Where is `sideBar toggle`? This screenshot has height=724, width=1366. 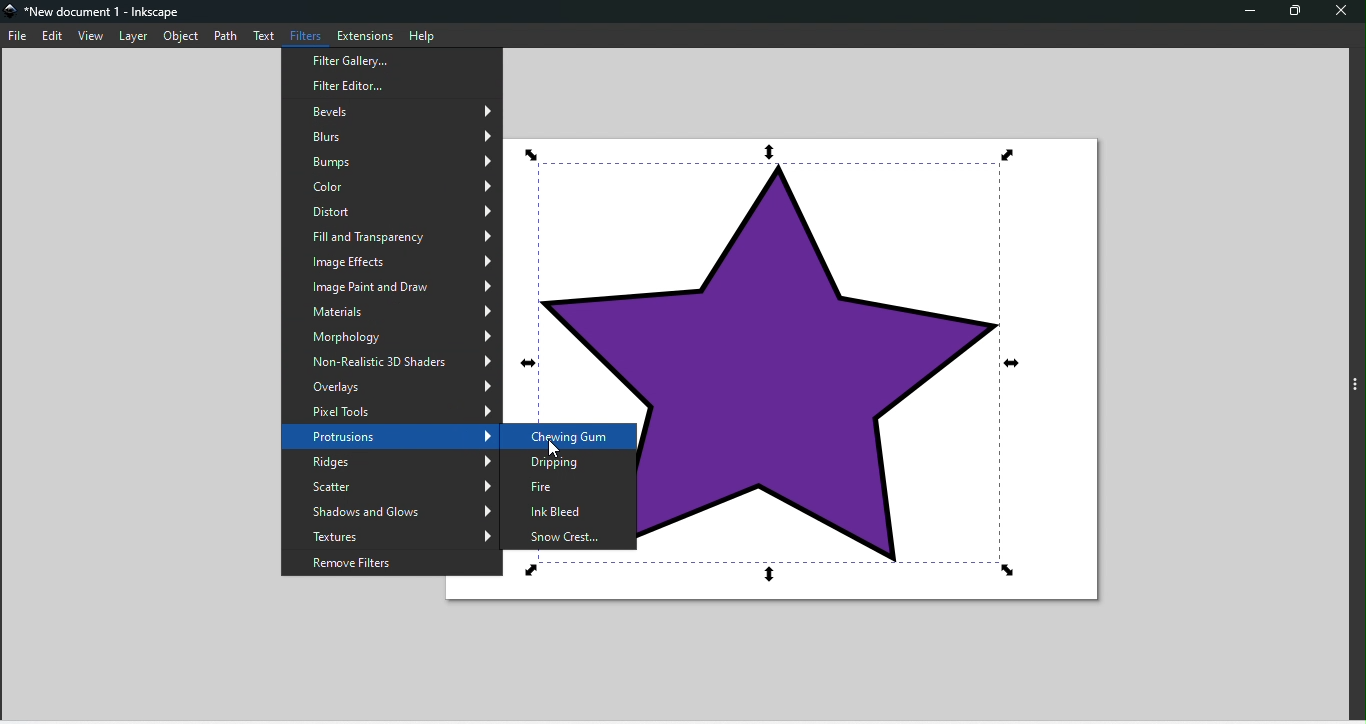
sideBar toggle is located at coordinates (1355, 386).